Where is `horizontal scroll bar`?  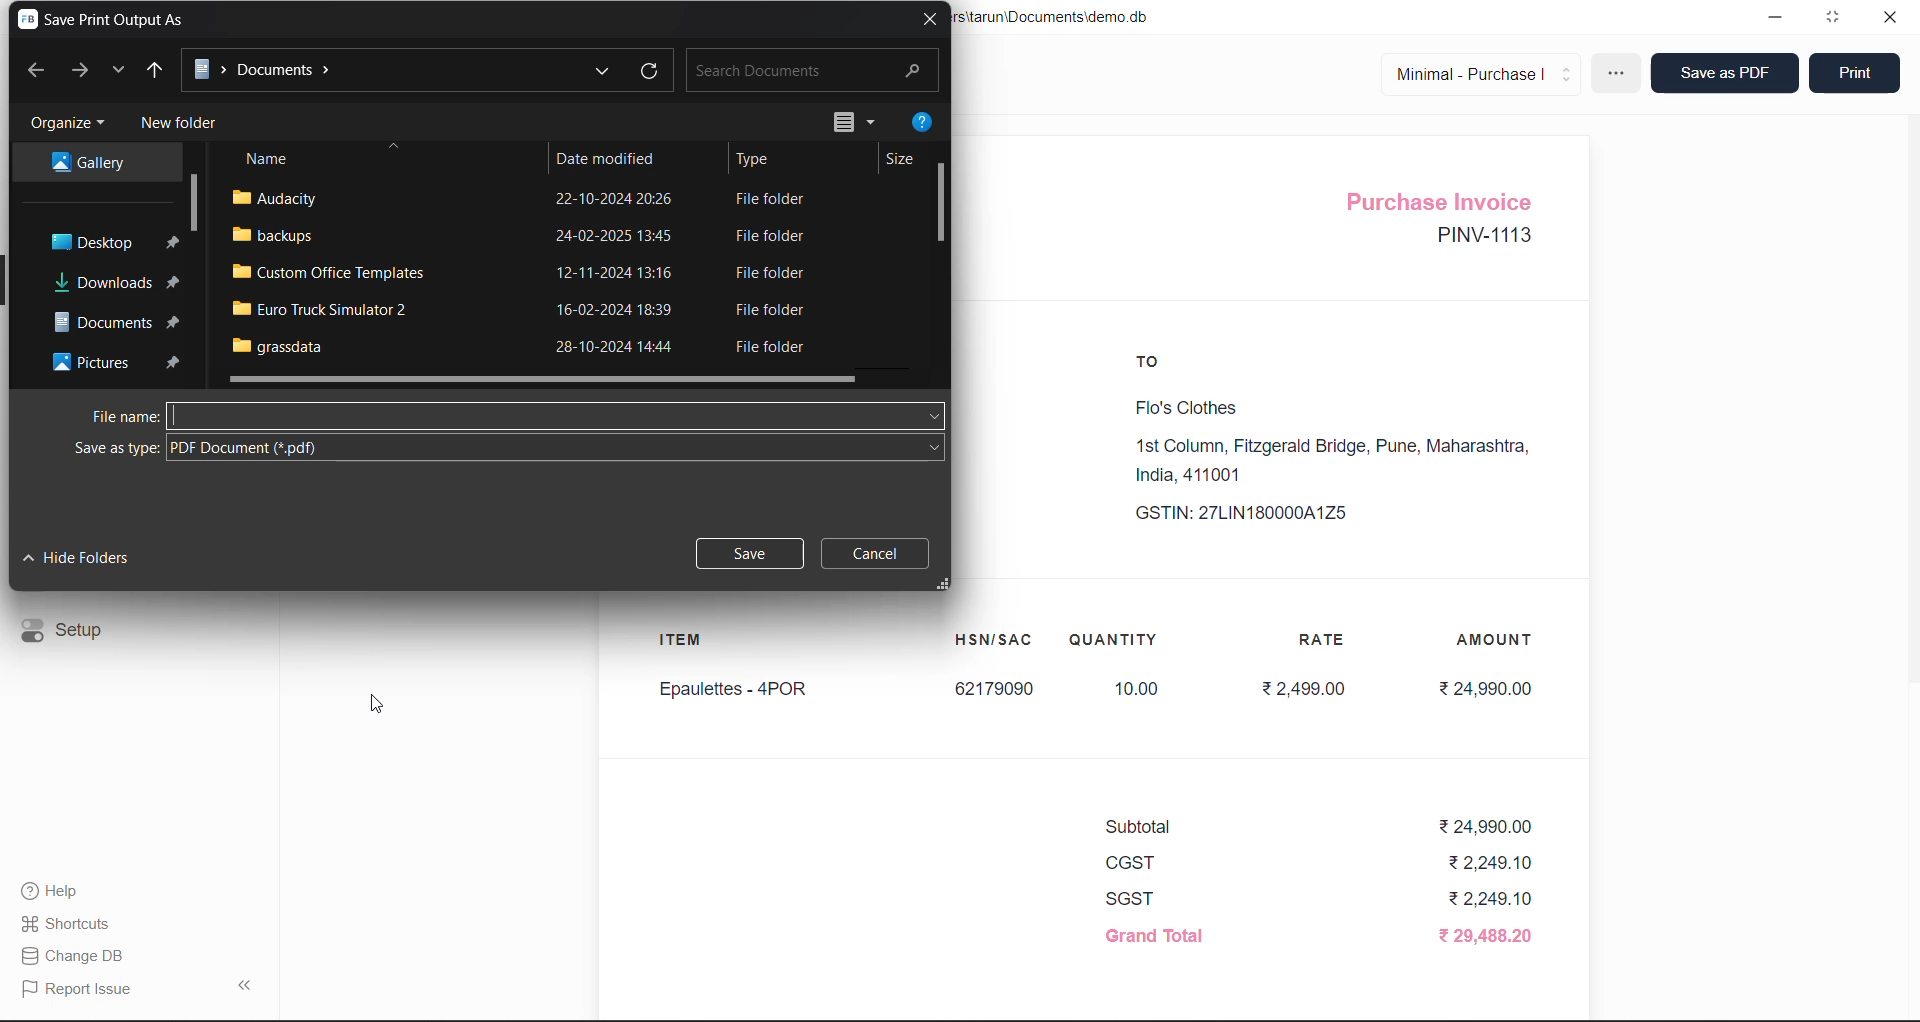 horizontal scroll bar is located at coordinates (549, 378).